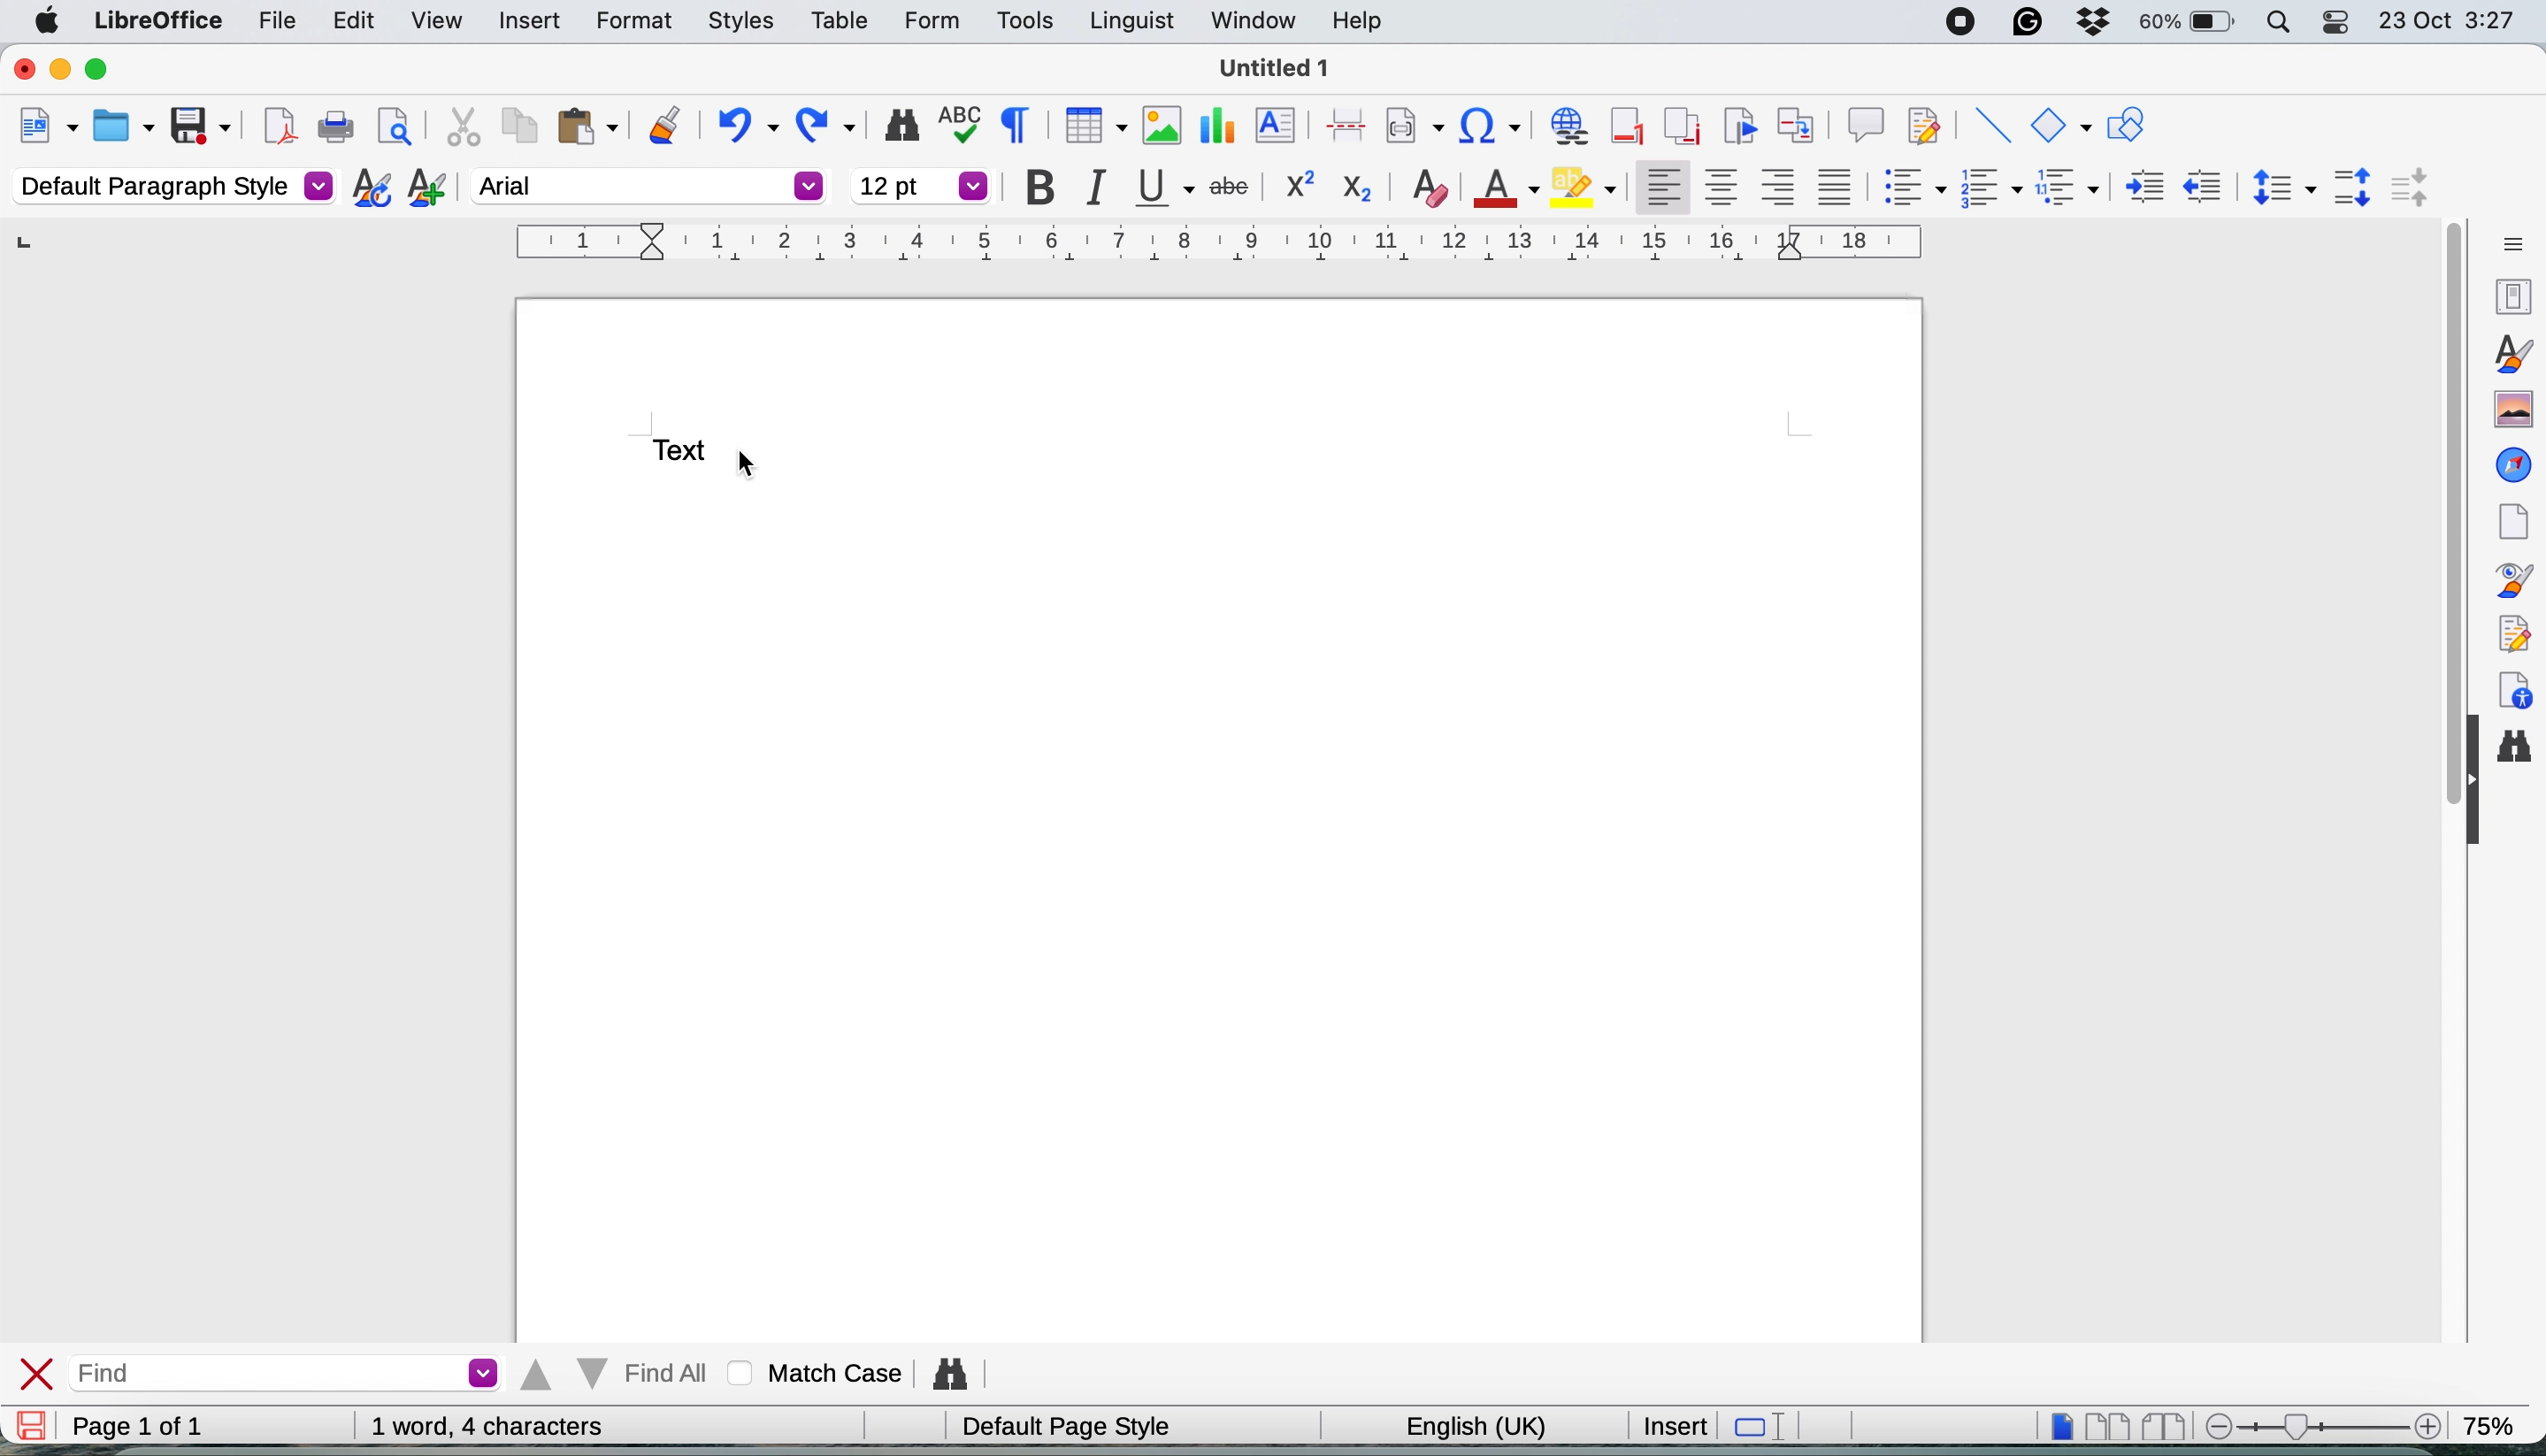  I want to click on spelling, so click(956, 123).